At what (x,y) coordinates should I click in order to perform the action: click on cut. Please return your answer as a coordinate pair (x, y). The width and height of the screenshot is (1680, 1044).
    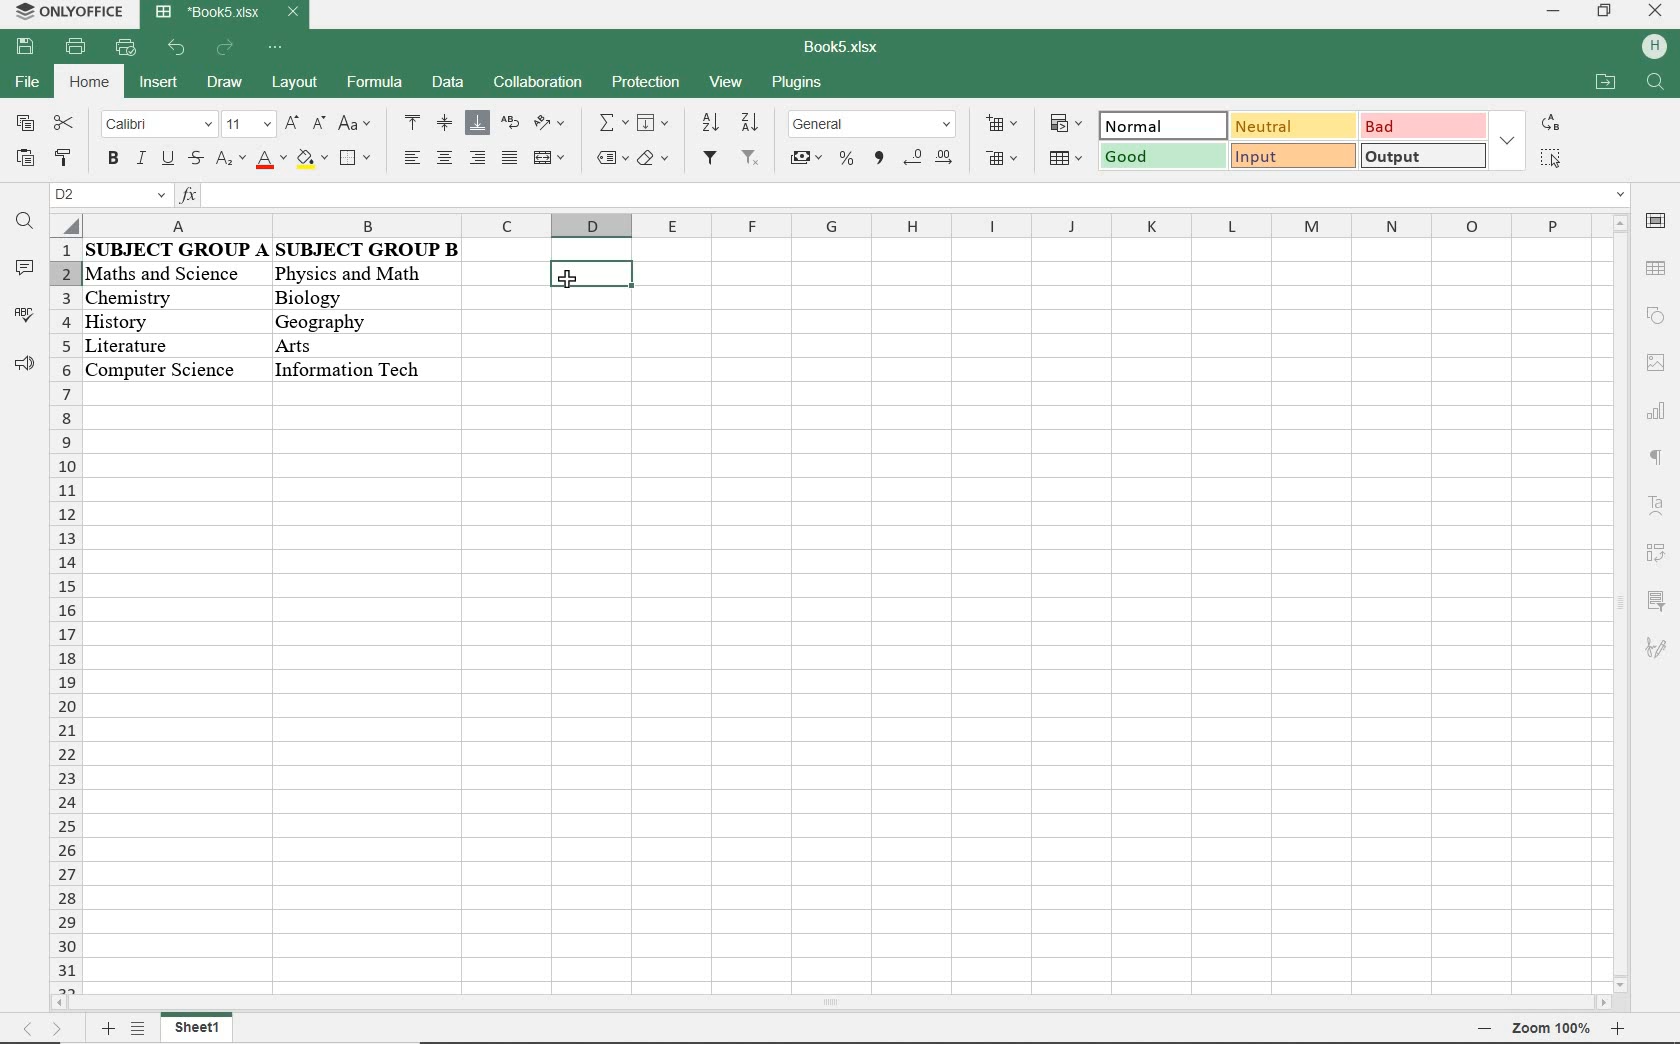
    Looking at the image, I should click on (64, 122).